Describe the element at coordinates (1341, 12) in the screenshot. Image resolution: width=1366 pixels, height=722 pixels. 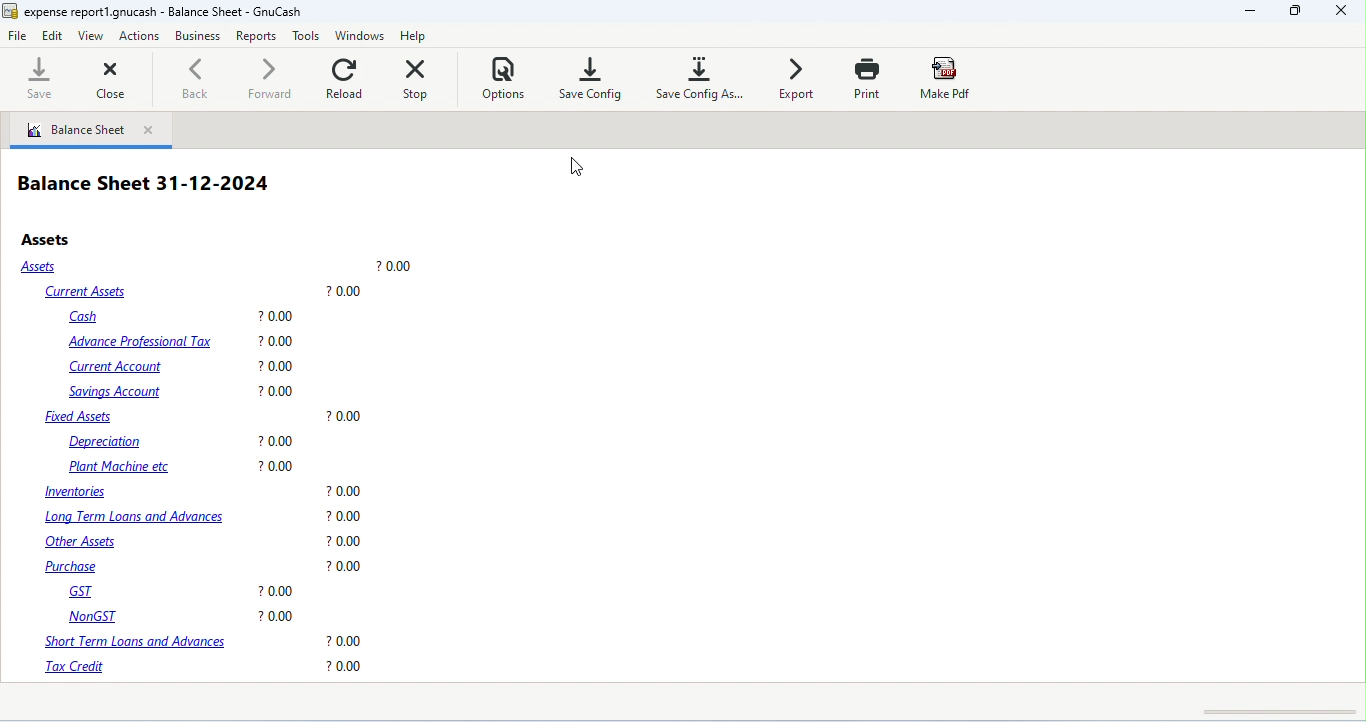
I see `close` at that location.